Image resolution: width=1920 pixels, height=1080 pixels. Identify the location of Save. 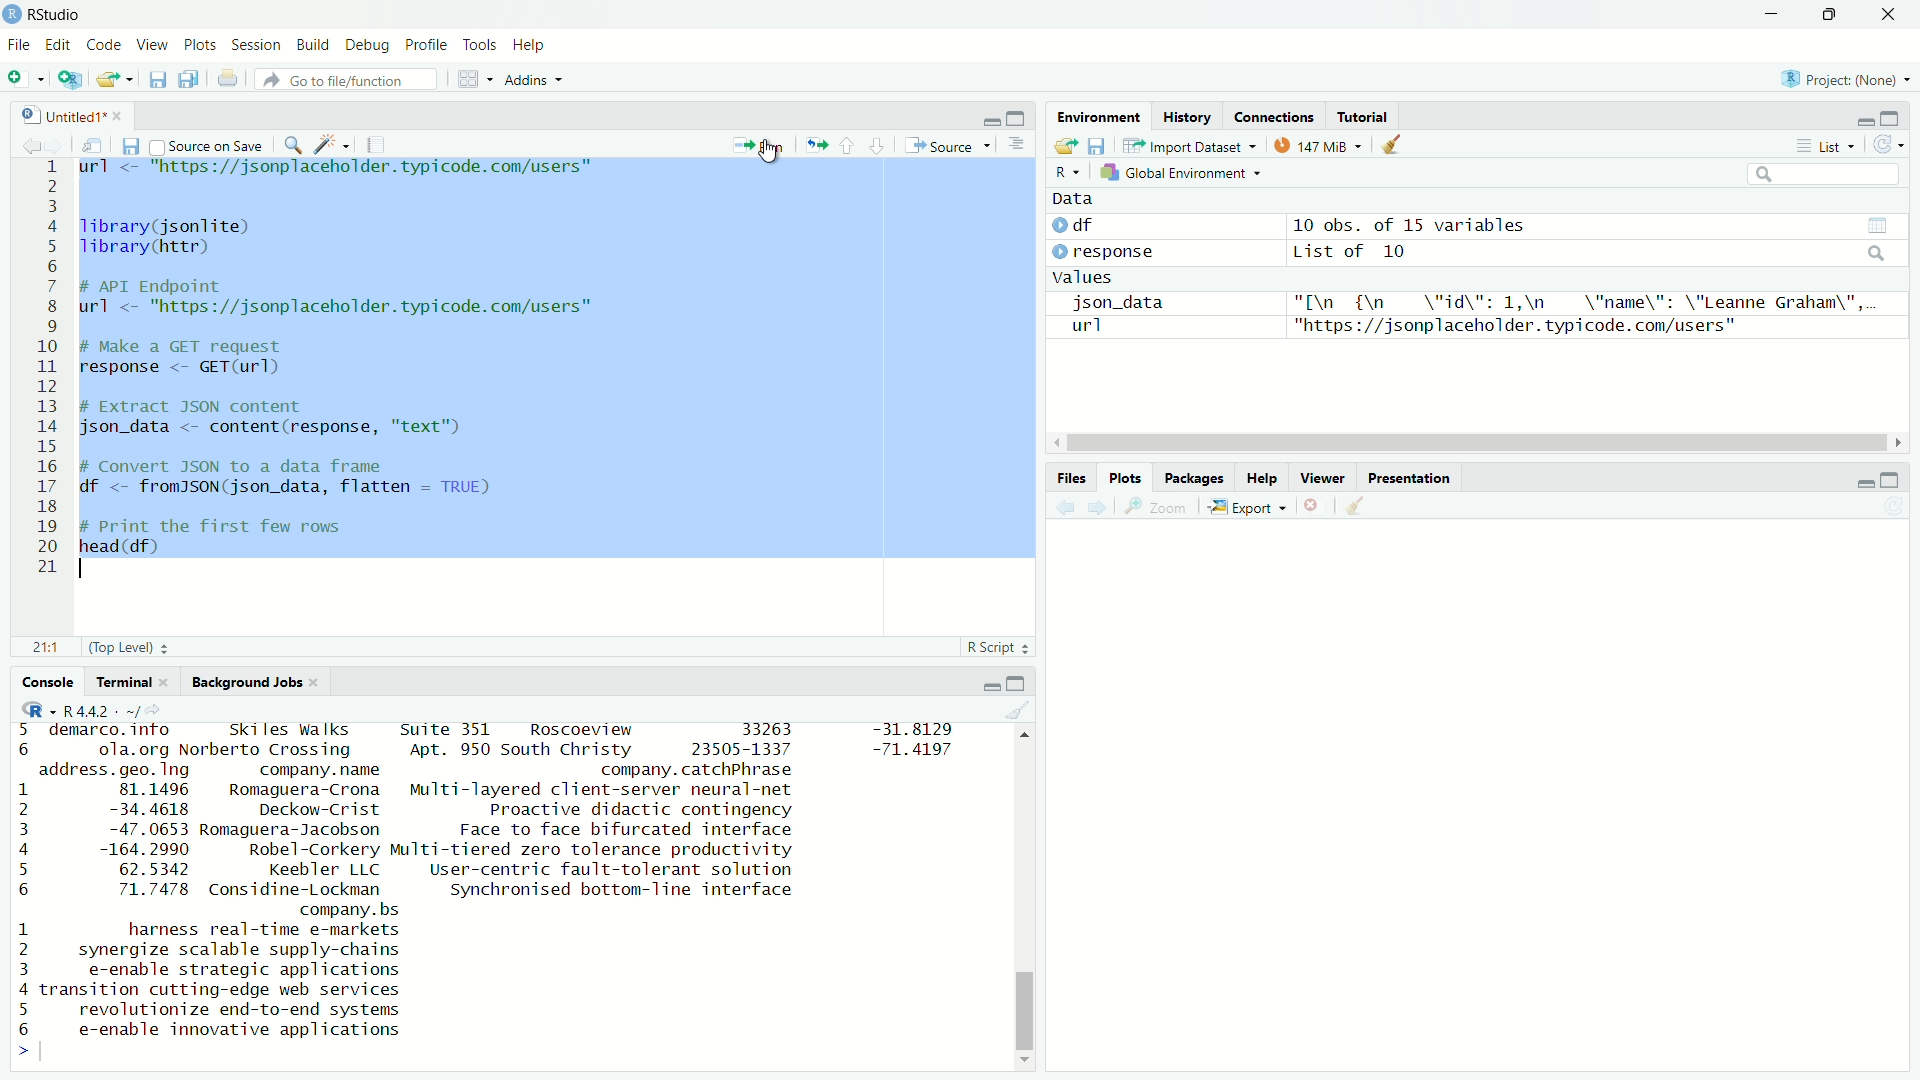
(156, 77).